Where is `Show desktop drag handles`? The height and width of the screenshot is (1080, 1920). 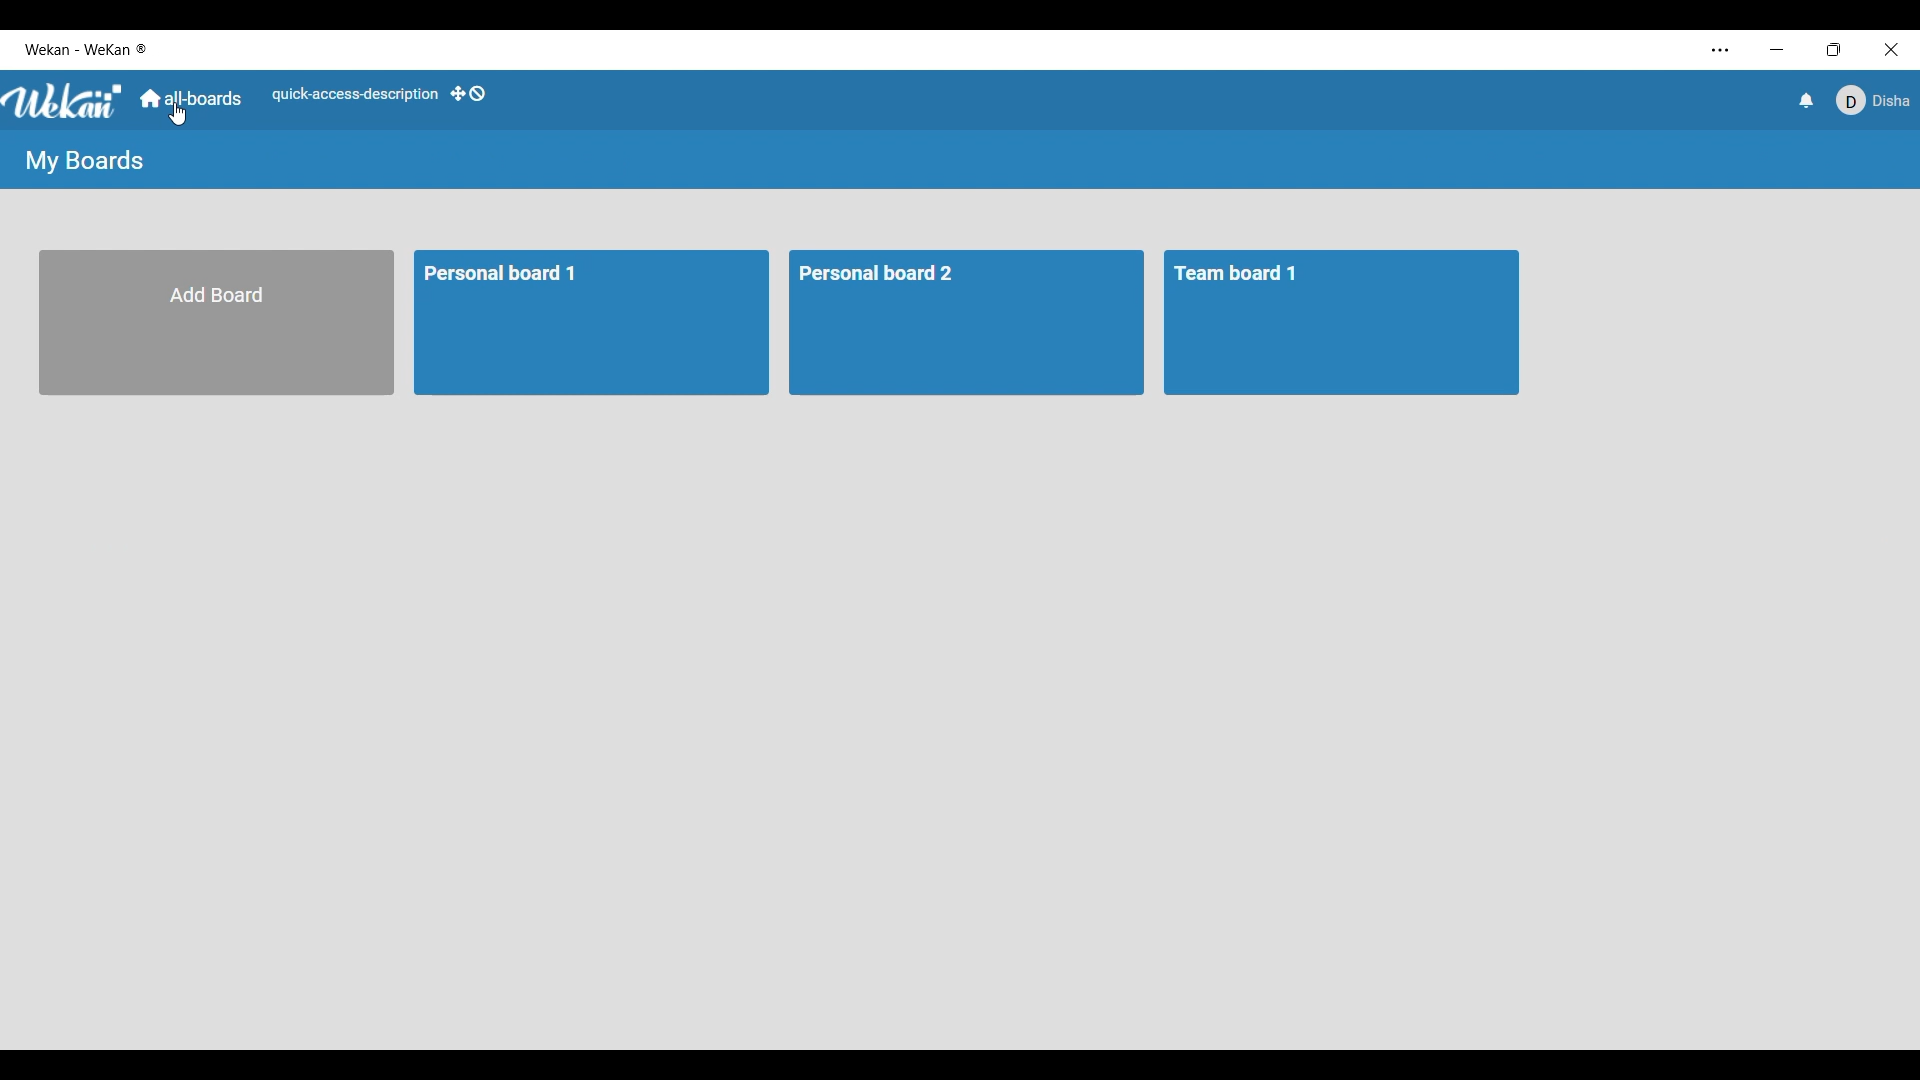 Show desktop drag handles is located at coordinates (468, 93).